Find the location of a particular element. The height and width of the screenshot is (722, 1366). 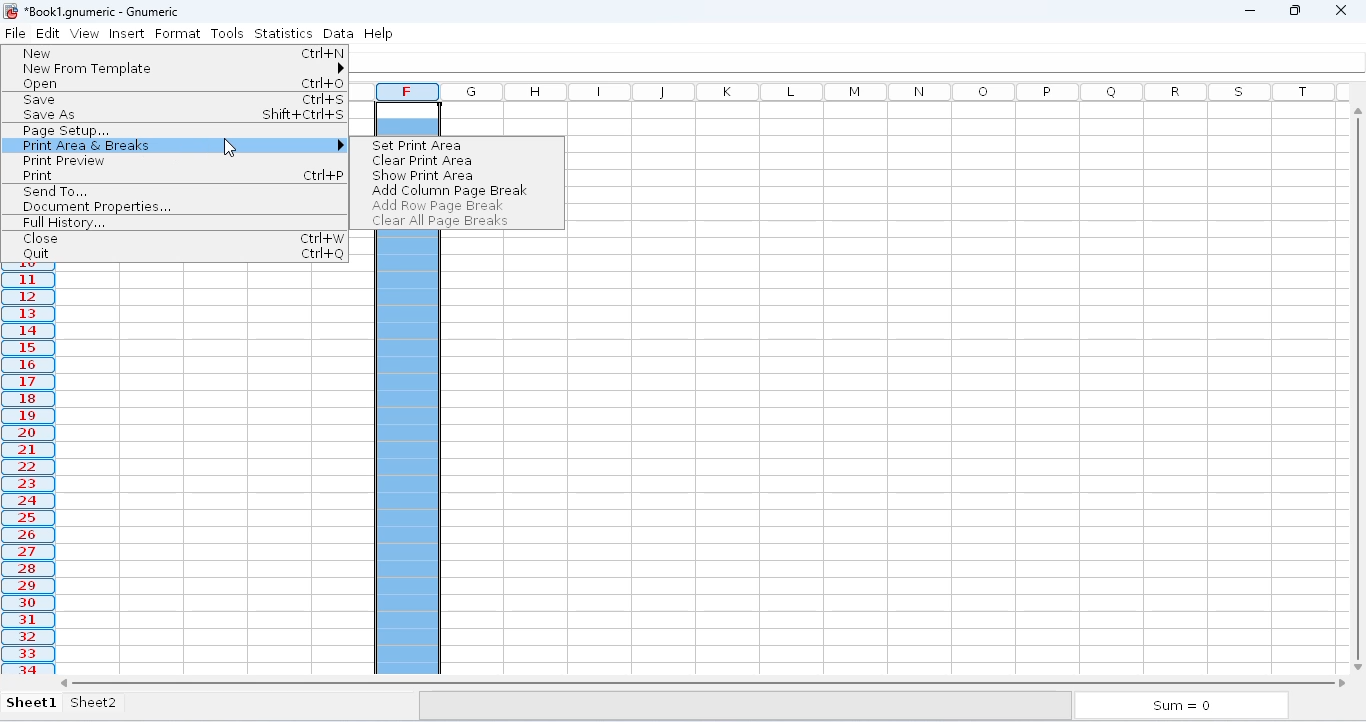

cursor is located at coordinates (230, 149).